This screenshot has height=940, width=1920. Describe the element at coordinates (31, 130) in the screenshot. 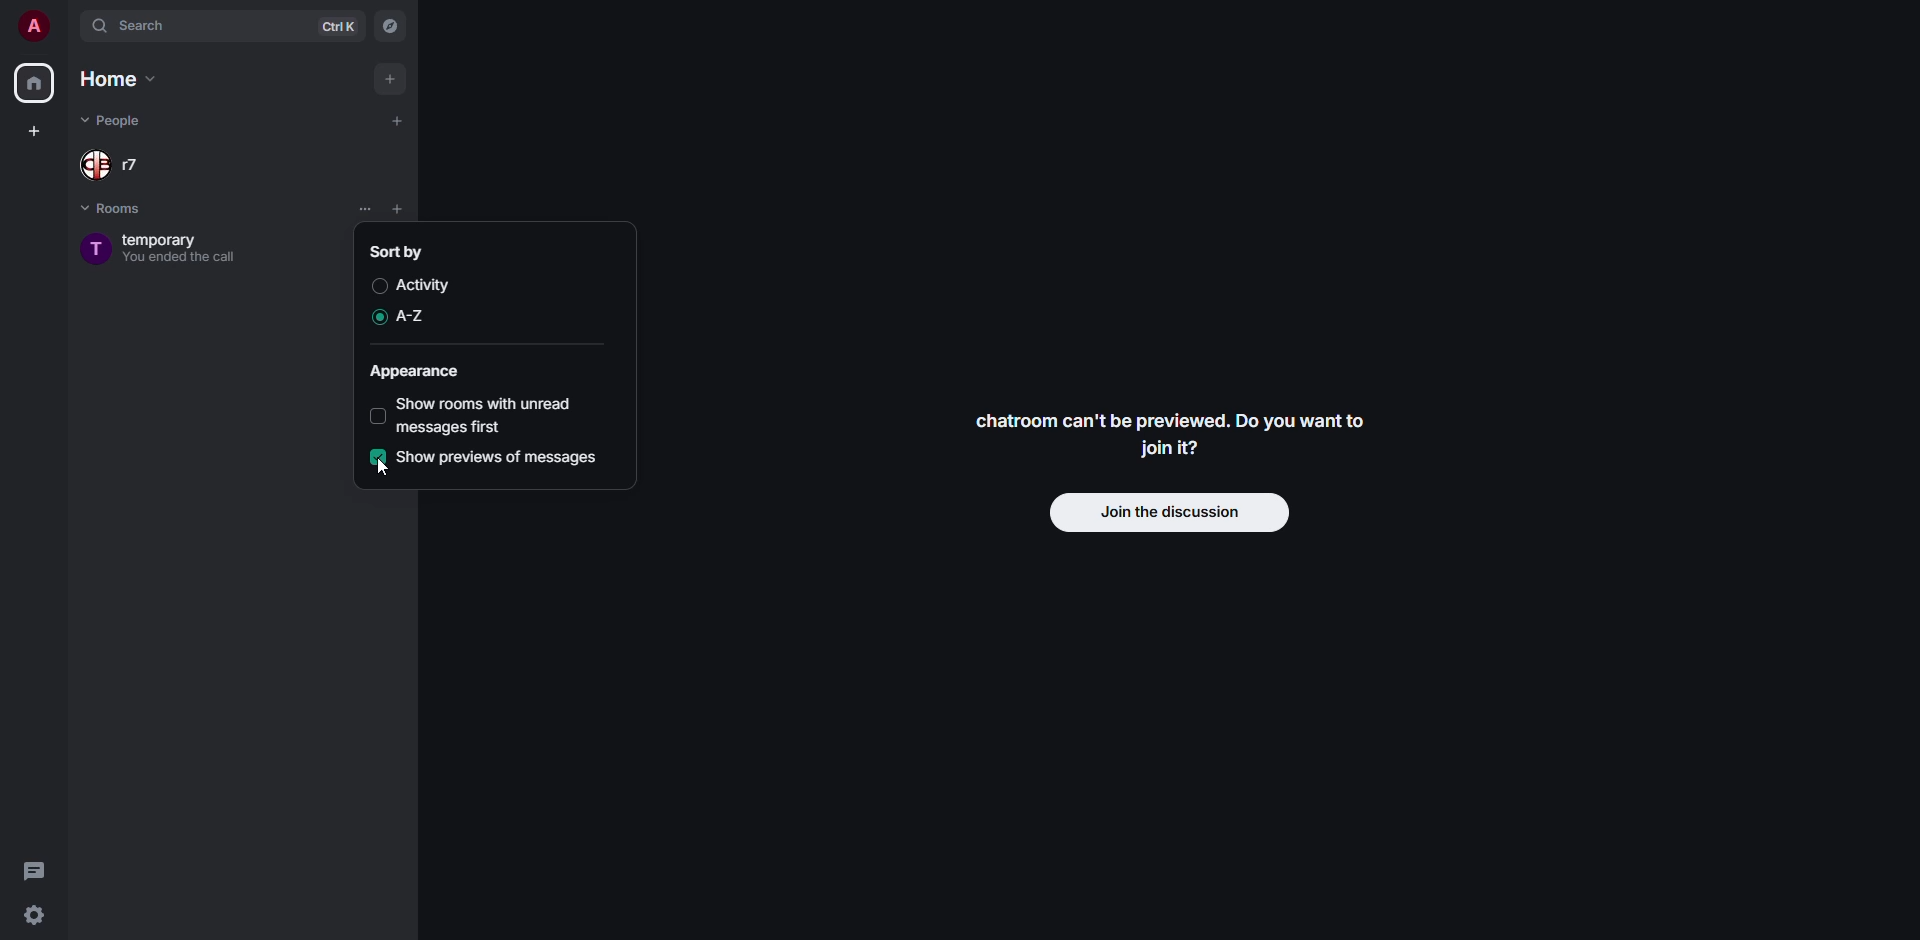

I see `create space` at that location.